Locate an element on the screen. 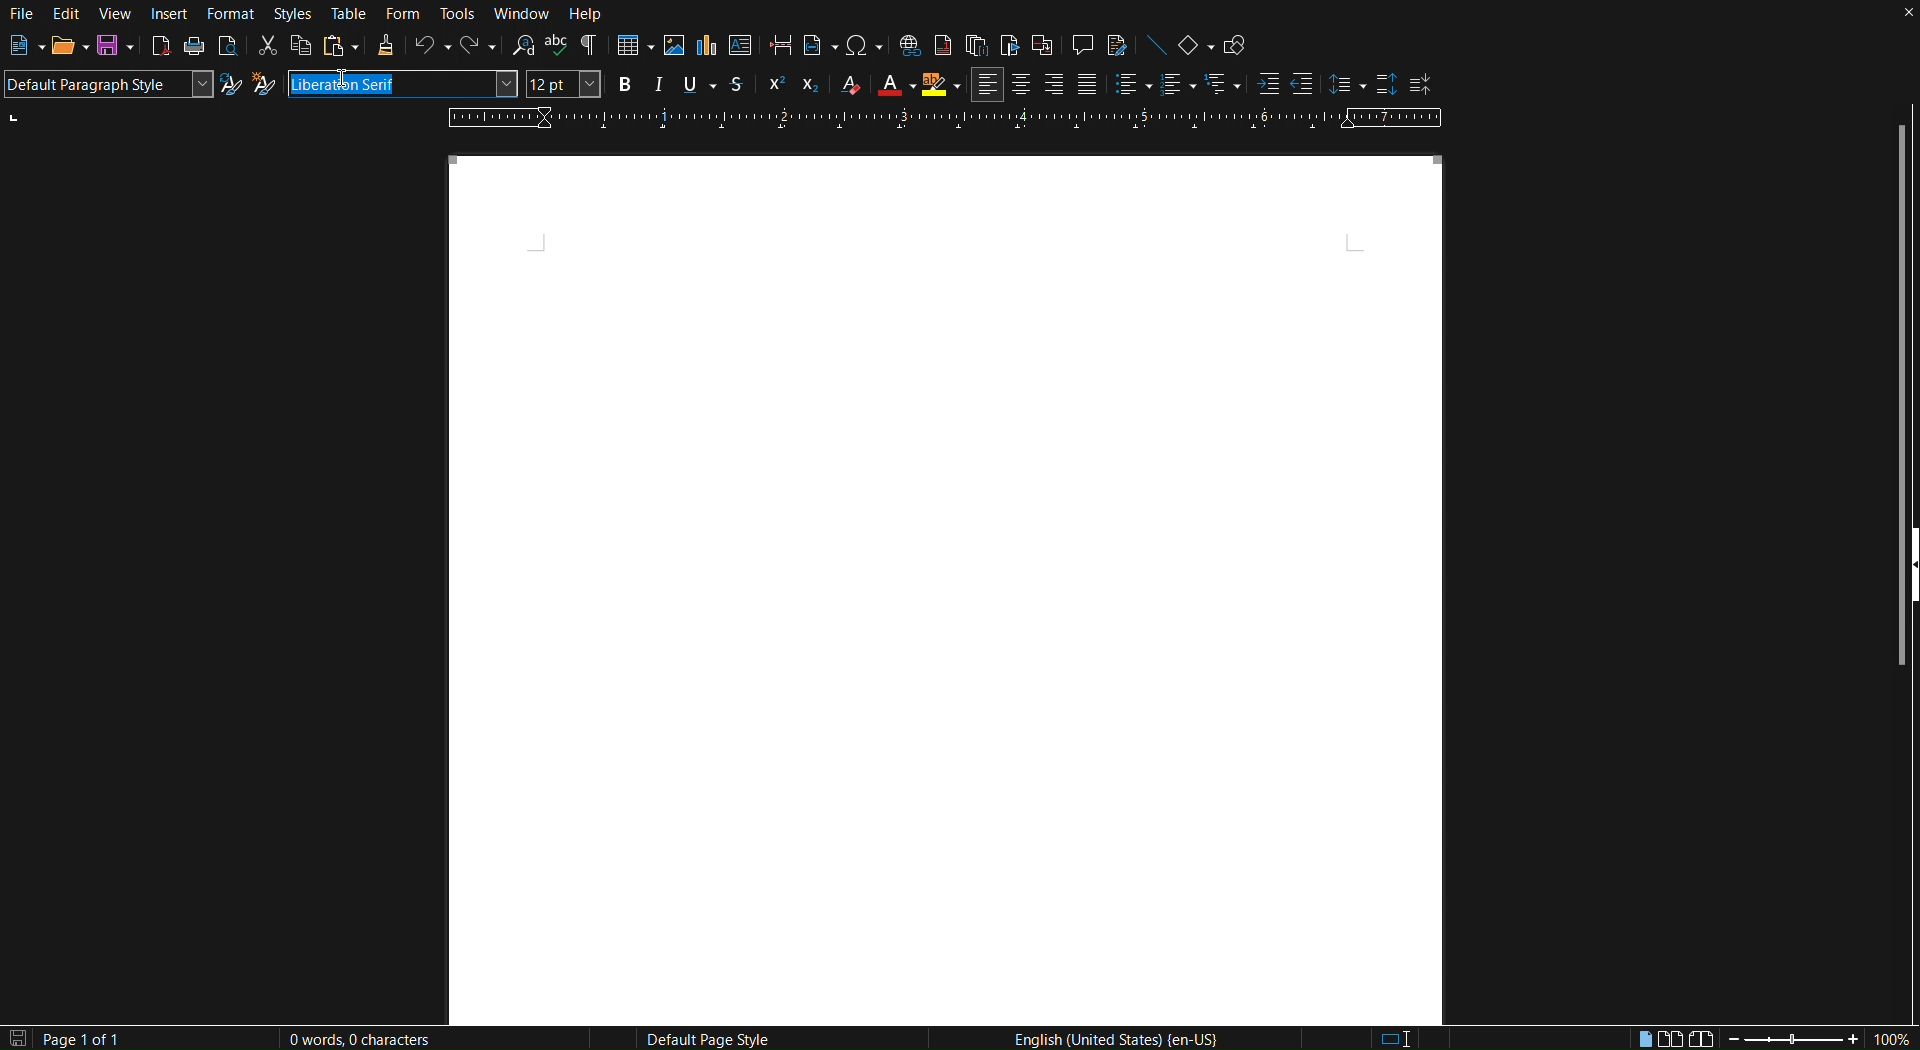 The image size is (1920, 1050). Redo is located at coordinates (474, 49).